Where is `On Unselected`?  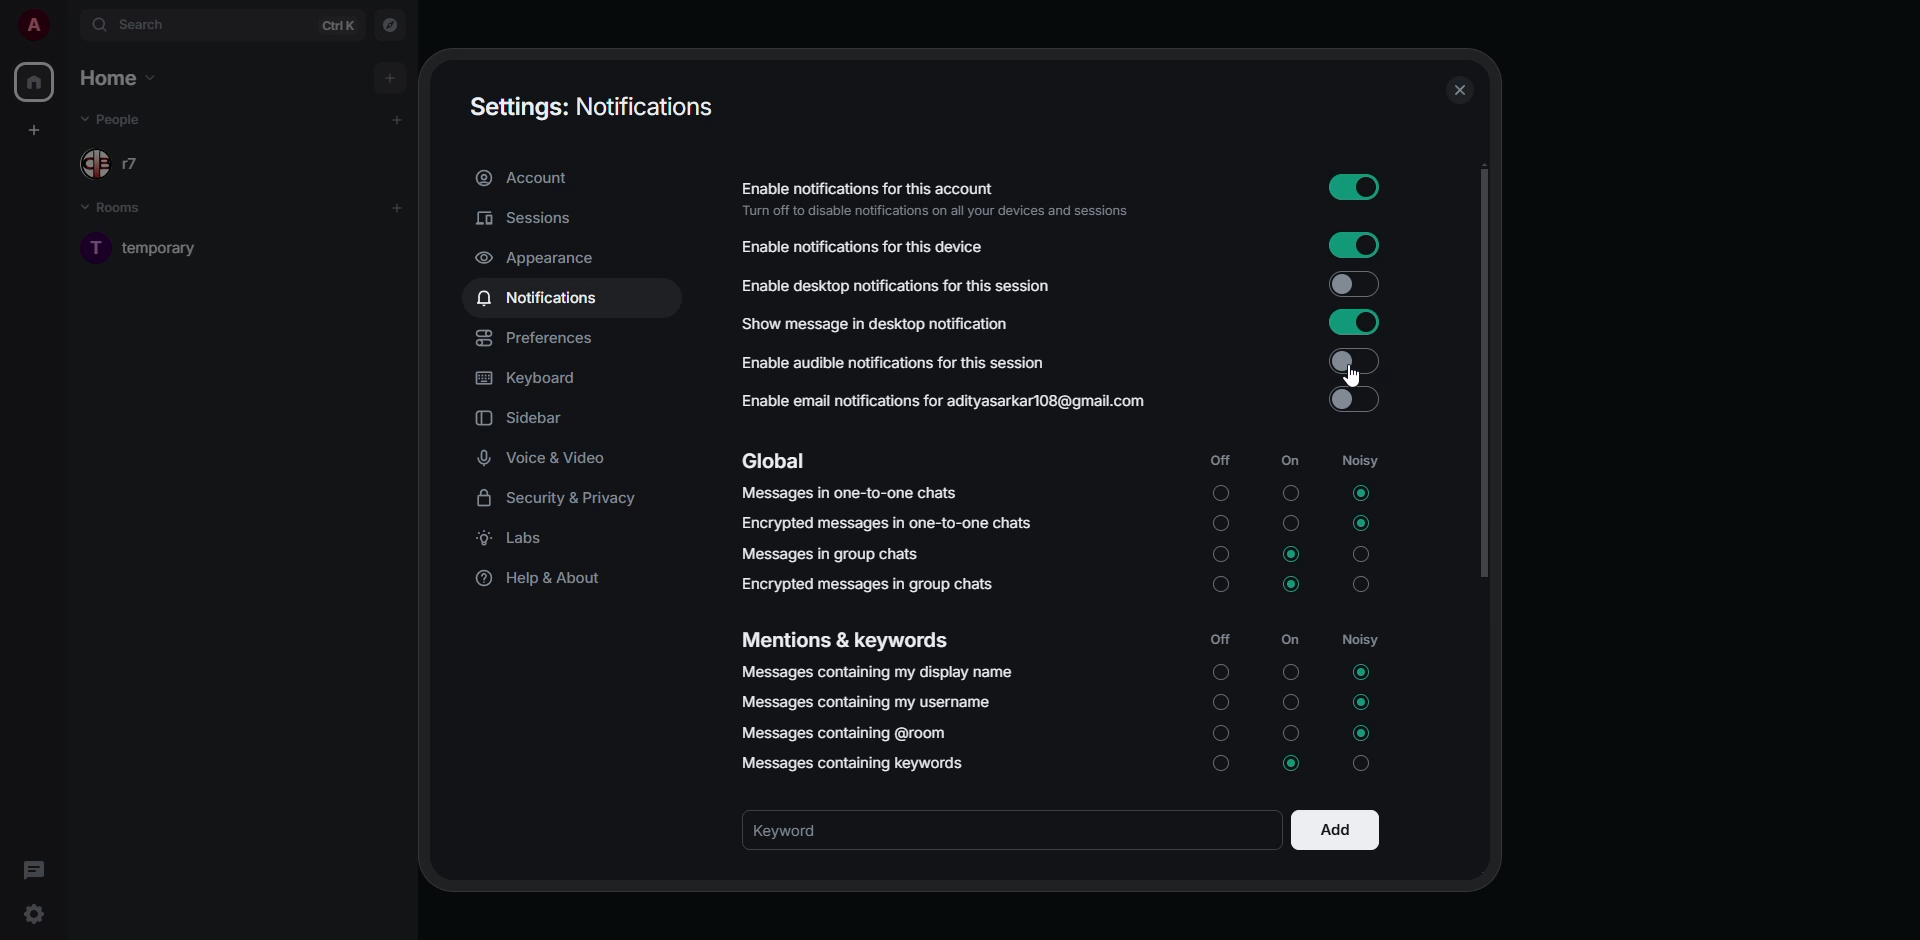
On Unselected is located at coordinates (1290, 704).